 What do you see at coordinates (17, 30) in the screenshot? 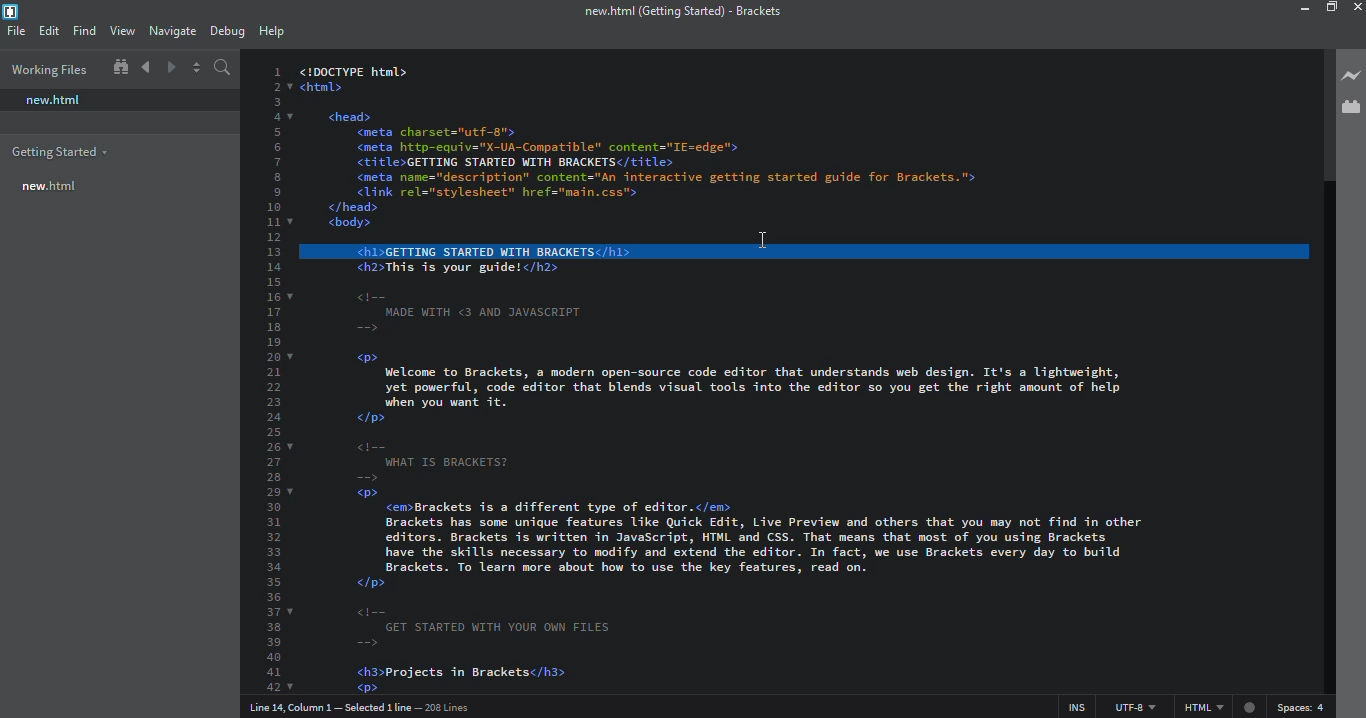
I see `file` at bounding box center [17, 30].